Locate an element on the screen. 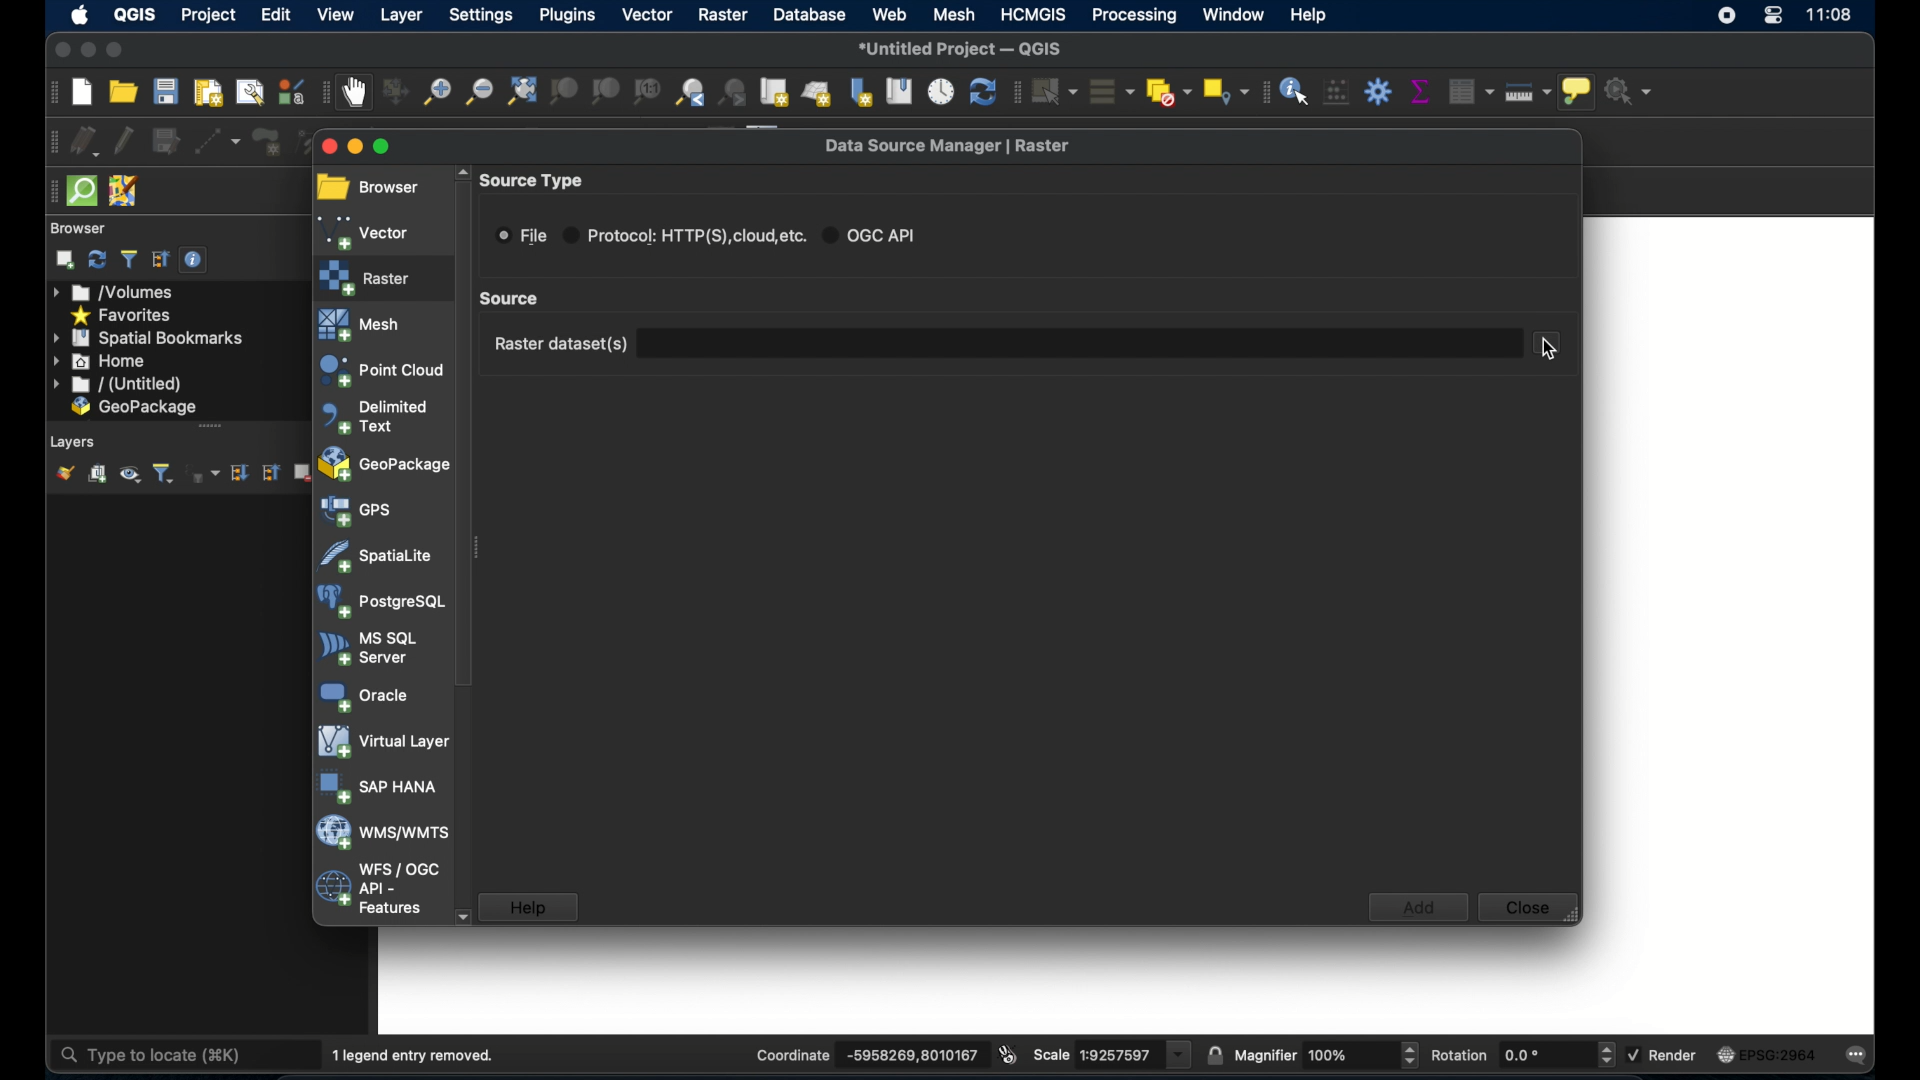 The image size is (1920, 1080). measure line is located at coordinates (1531, 95).